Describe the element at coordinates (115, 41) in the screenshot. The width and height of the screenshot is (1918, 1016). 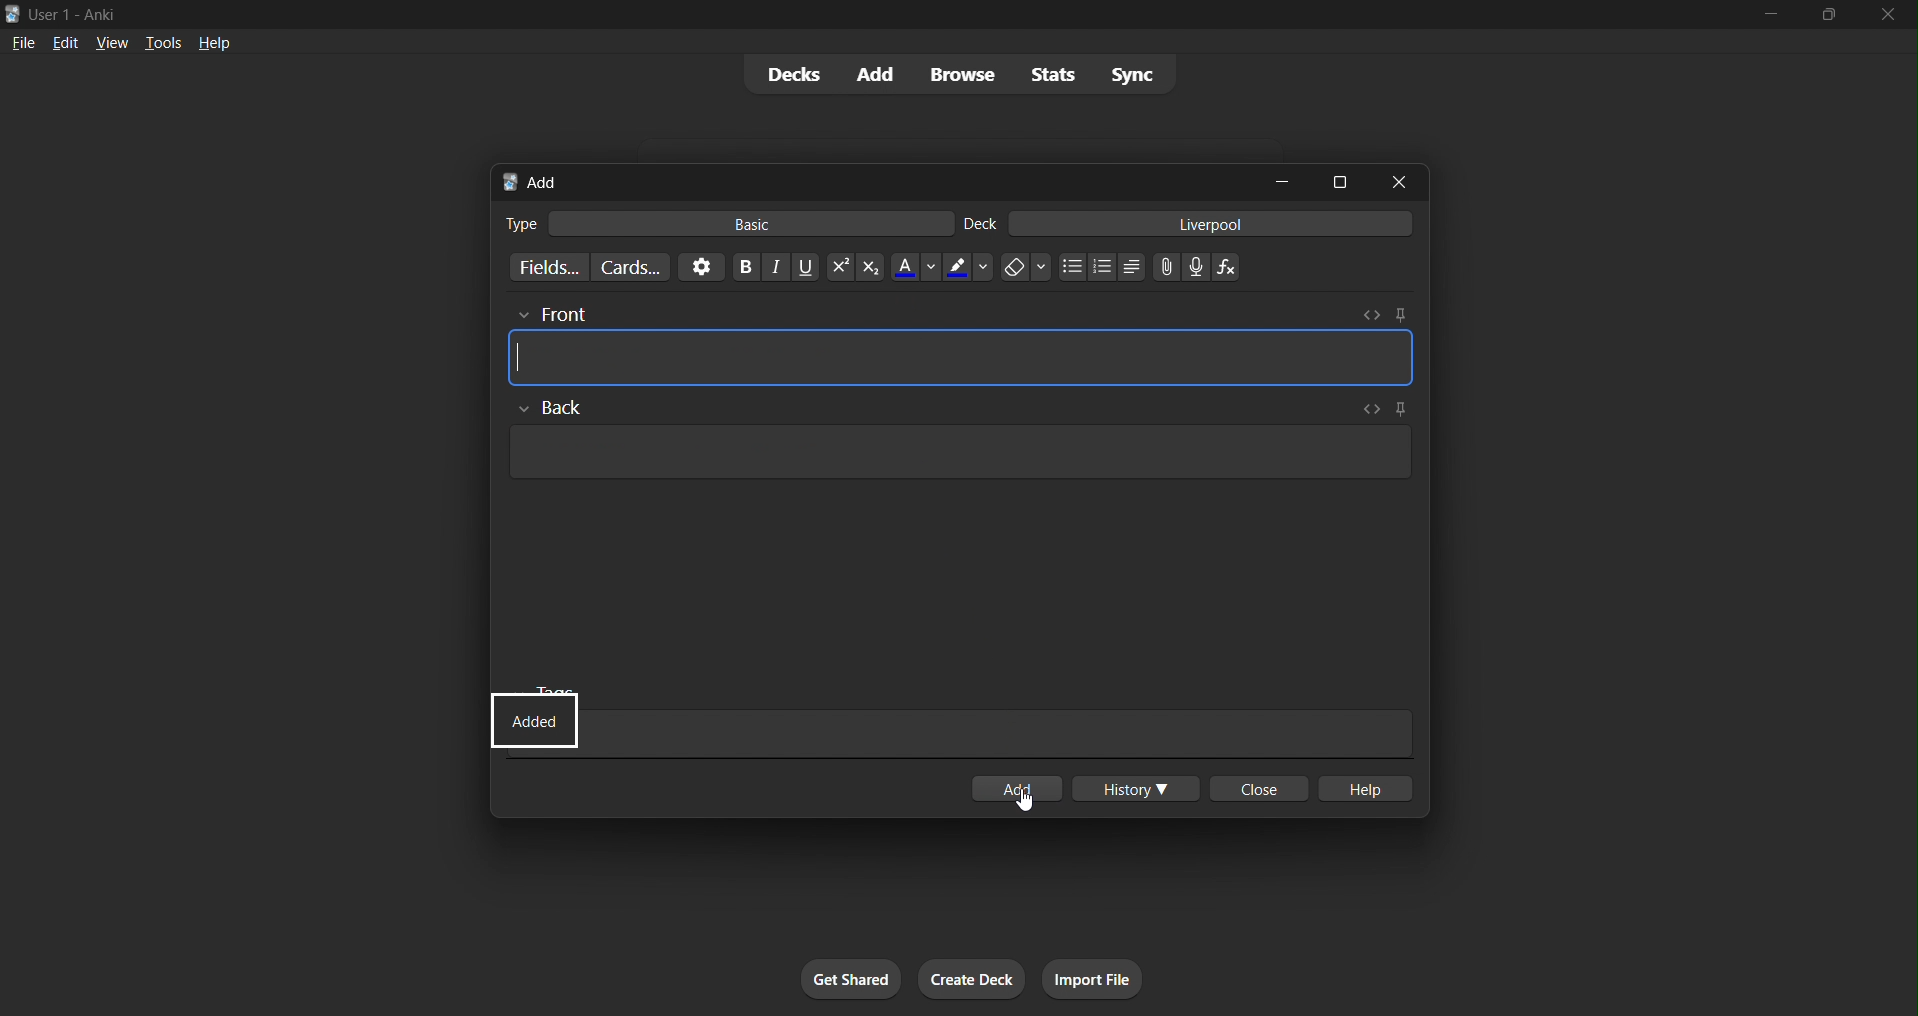
I see `view` at that location.